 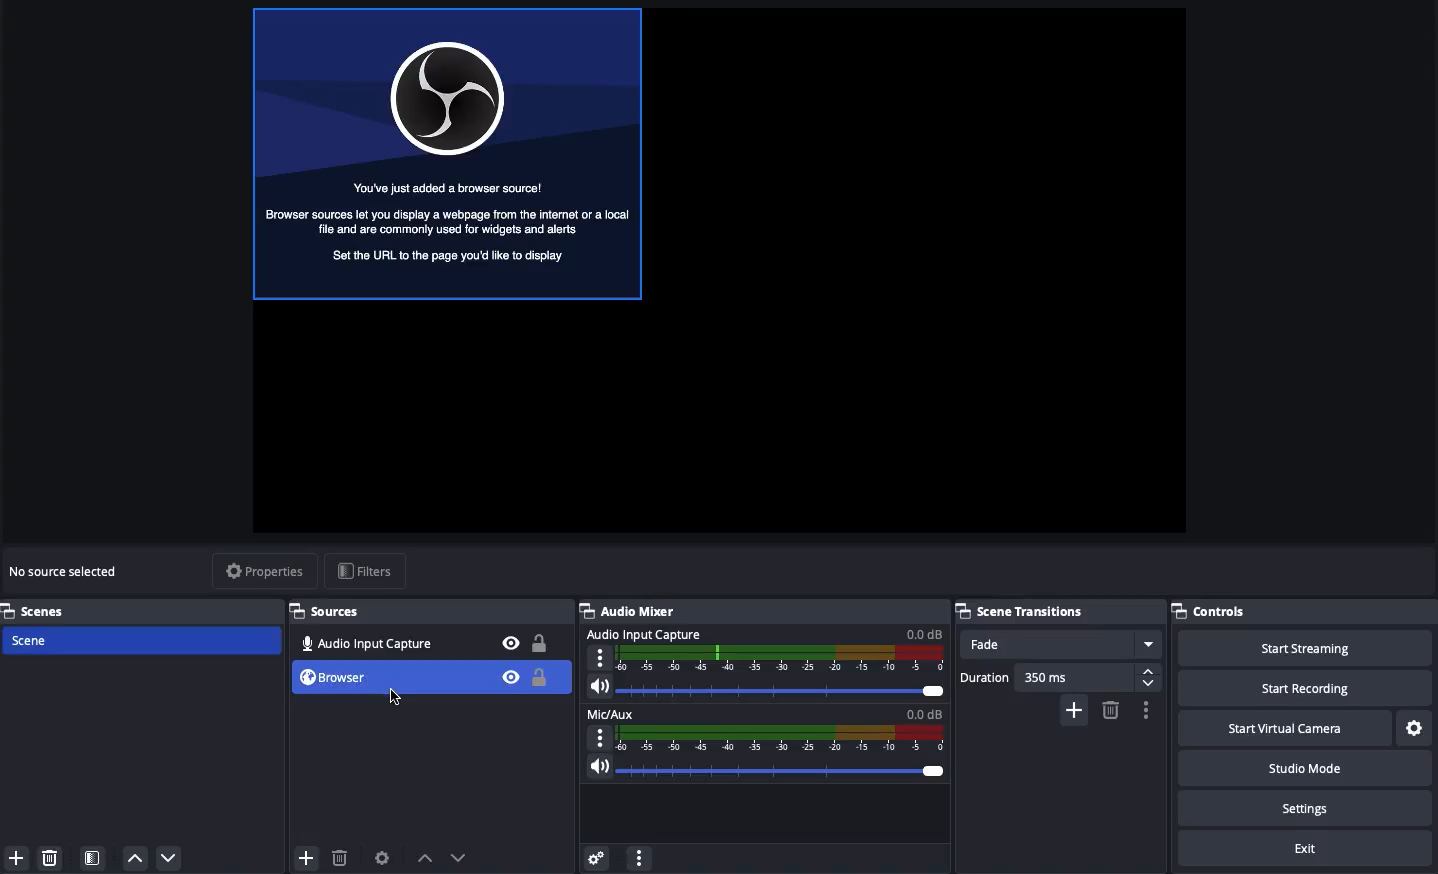 What do you see at coordinates (338, 855) in the screenshot?
I see `Delete` at bounding box center [338, 855].